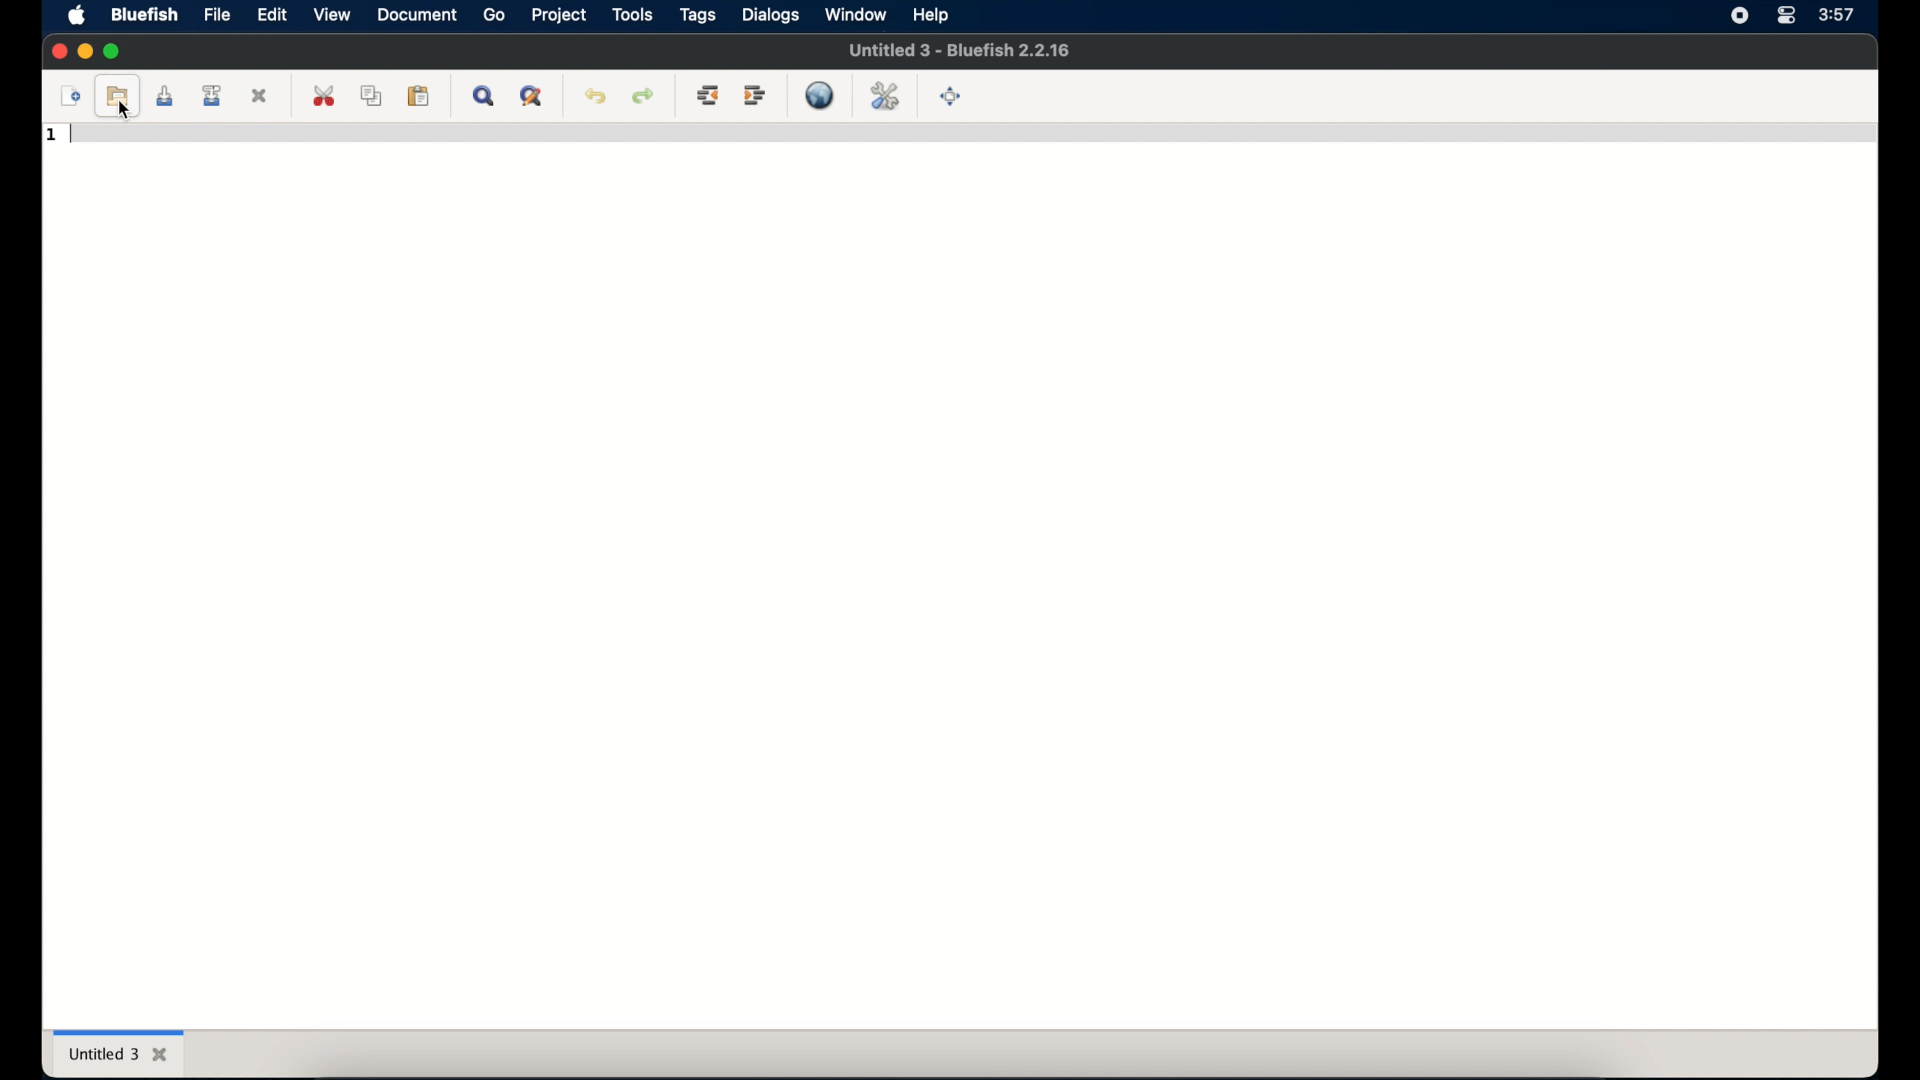 This screenshot has height=1080, width=1920. Describe the element at coordinates (961, 51) in the screenshot. I see `Untitied 3 - Bluefish 2.2.16` at that location.